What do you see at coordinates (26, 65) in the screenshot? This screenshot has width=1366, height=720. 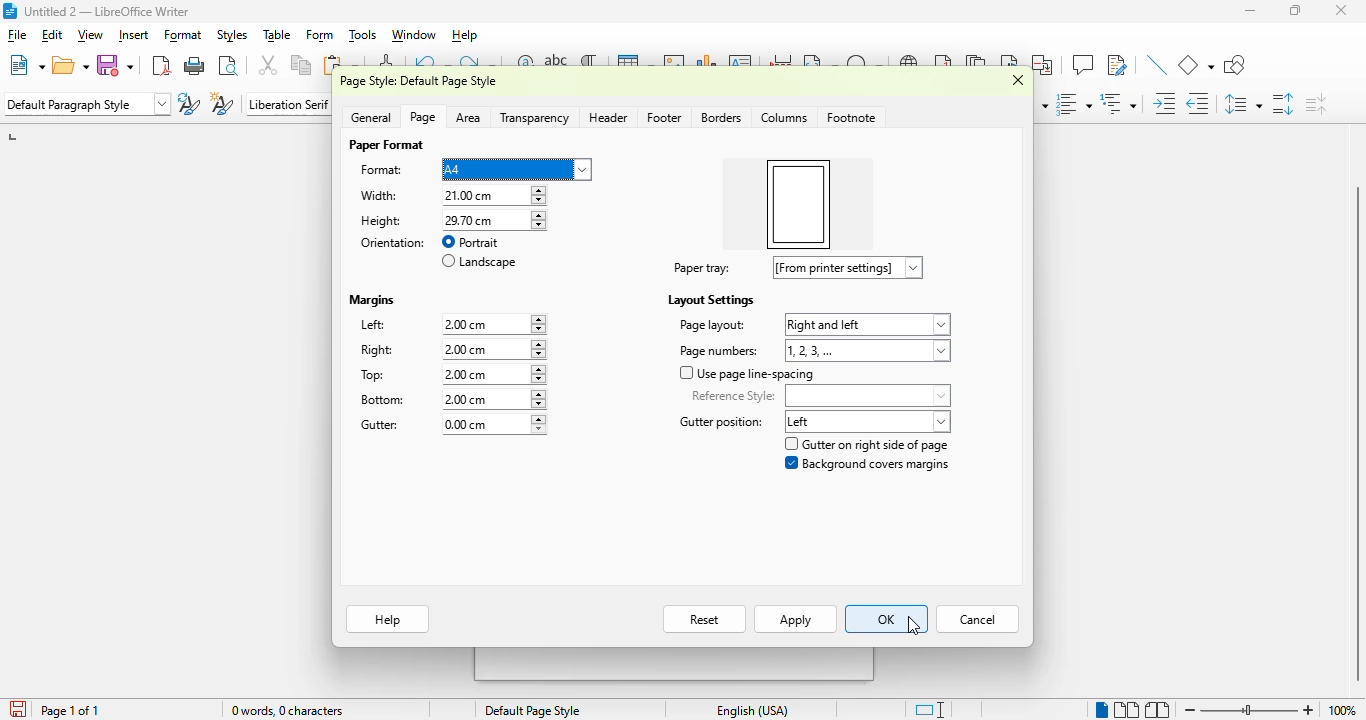 I see `new` at bounding box center [26, 65].